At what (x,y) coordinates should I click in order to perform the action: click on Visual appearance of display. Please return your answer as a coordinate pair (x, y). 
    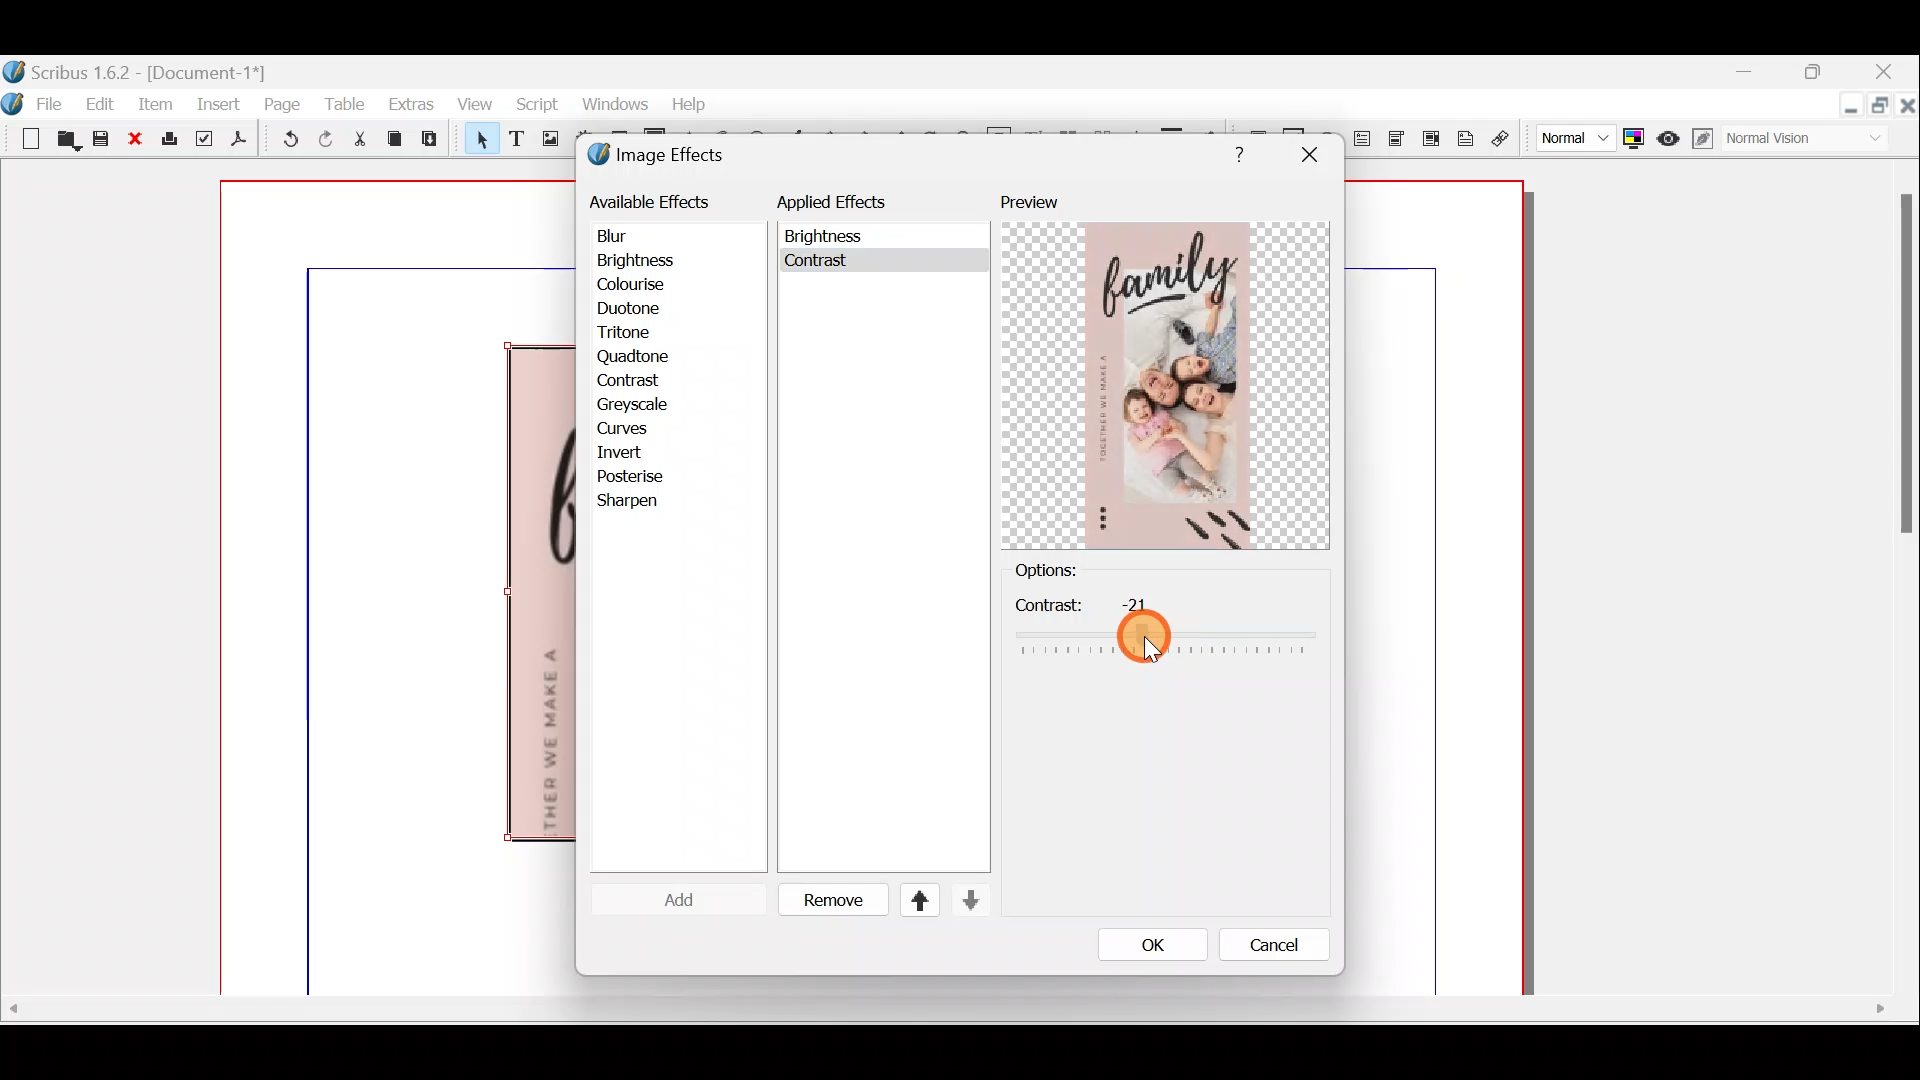
    Looking at the image, I should click on (1814, 140).